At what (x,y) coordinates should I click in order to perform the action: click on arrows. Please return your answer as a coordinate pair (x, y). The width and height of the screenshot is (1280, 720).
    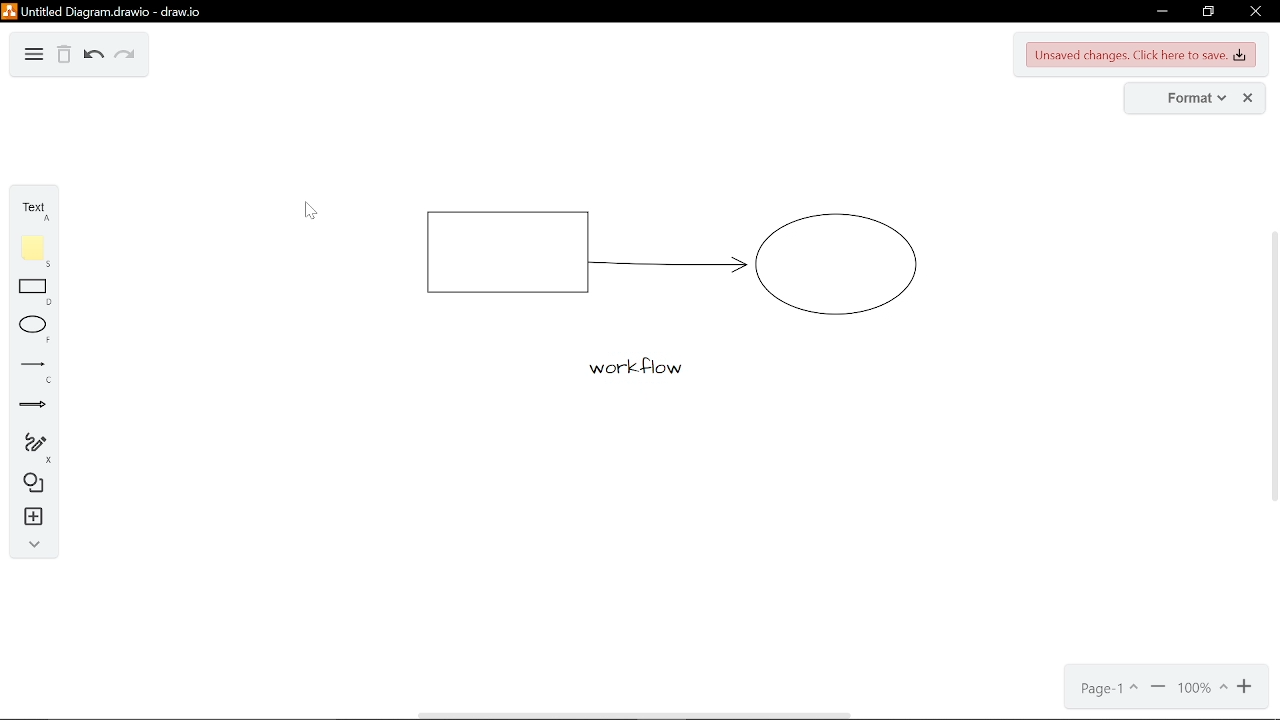
    Looking at the image, I should click on (34, 406).